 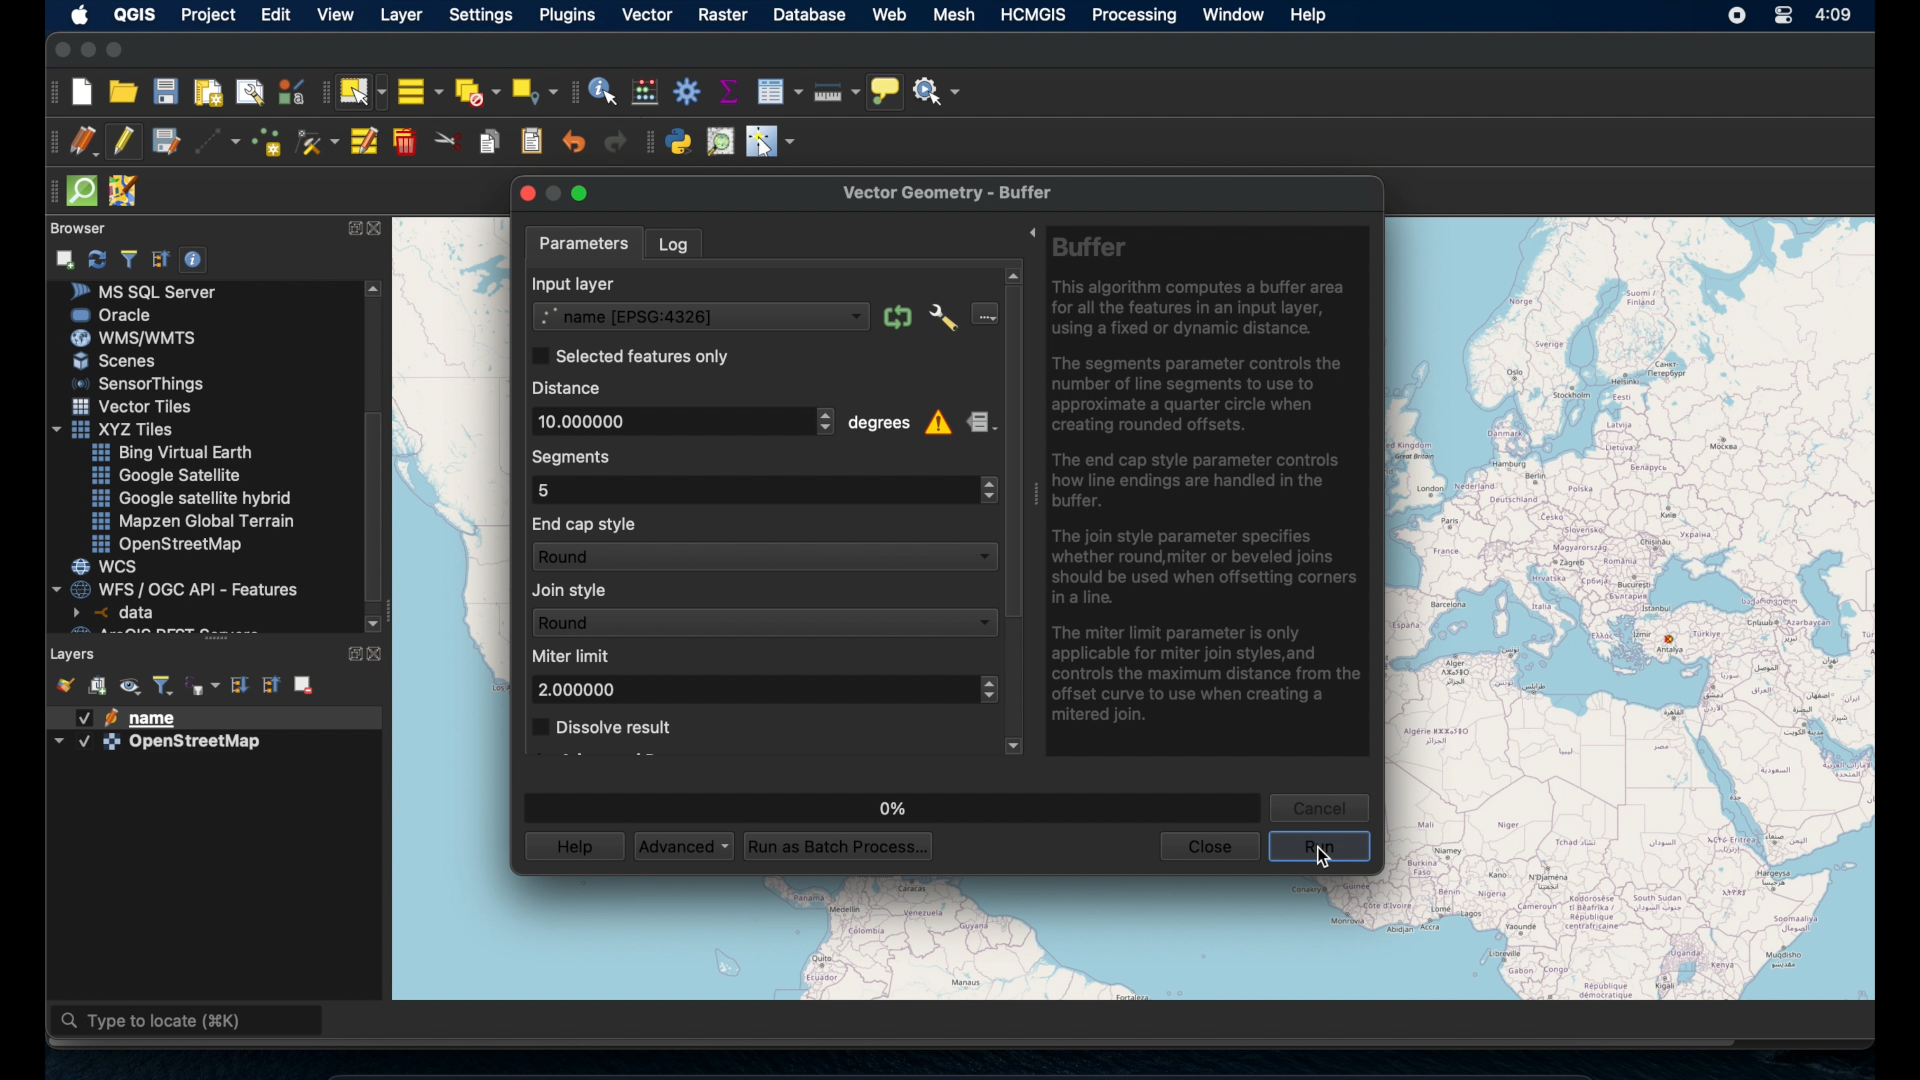 I want to click on round dropdown, so click(x=761, y=621).